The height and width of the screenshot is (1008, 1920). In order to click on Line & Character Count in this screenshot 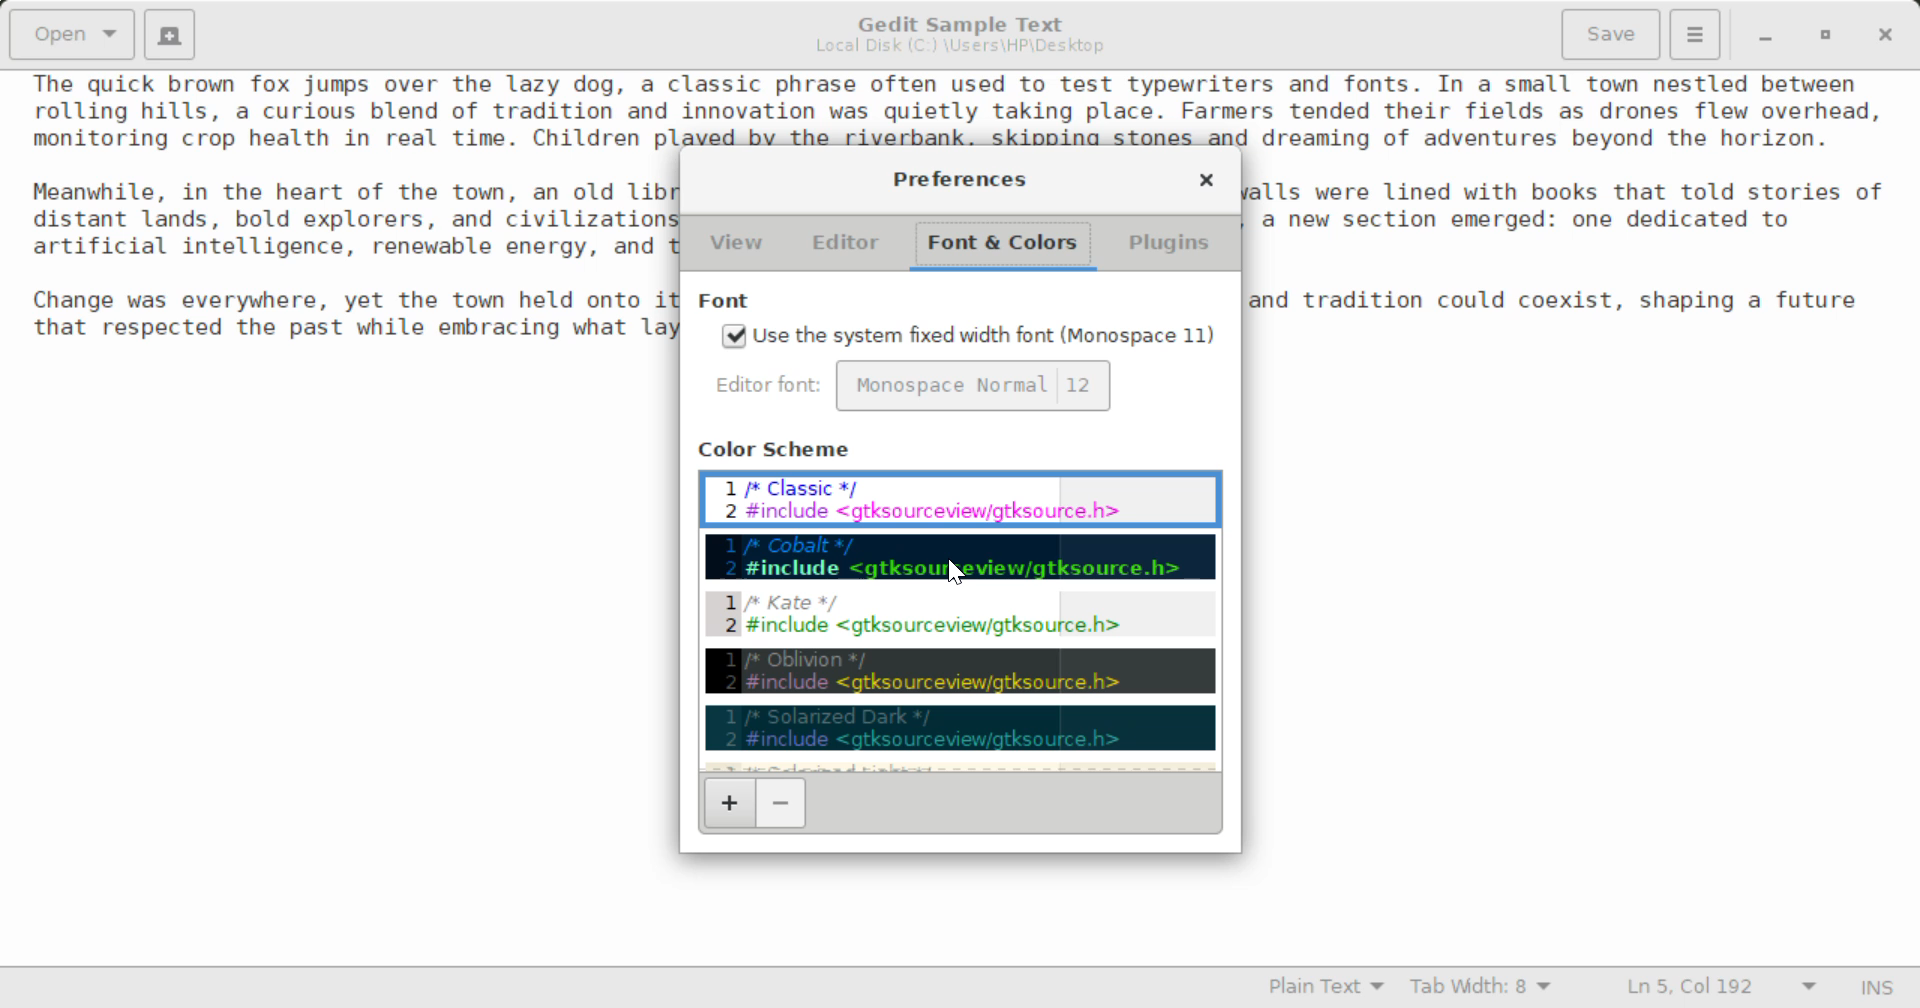, I will do `click(1712, 989)`.